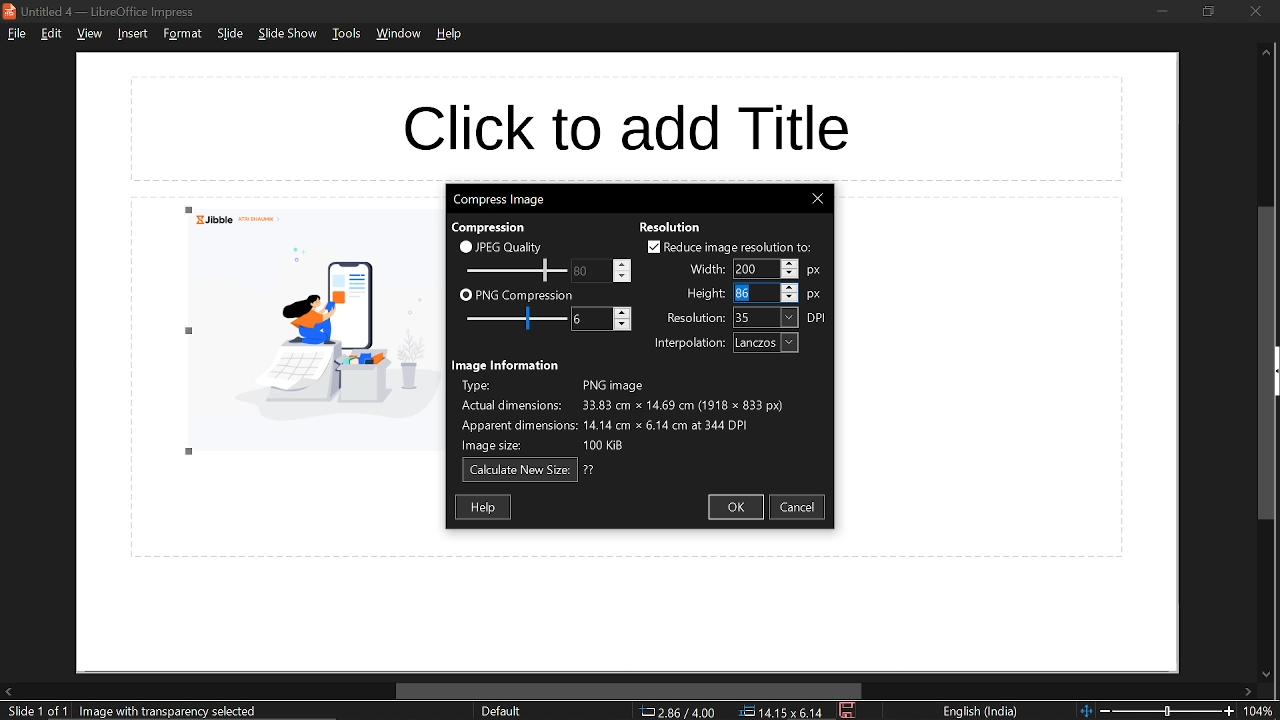 The height and width of the screenshot is (720, 1280). What do you see at coordinates (508, 365) in the screenshot?
I see `image information` at bounding box center [508, 365].